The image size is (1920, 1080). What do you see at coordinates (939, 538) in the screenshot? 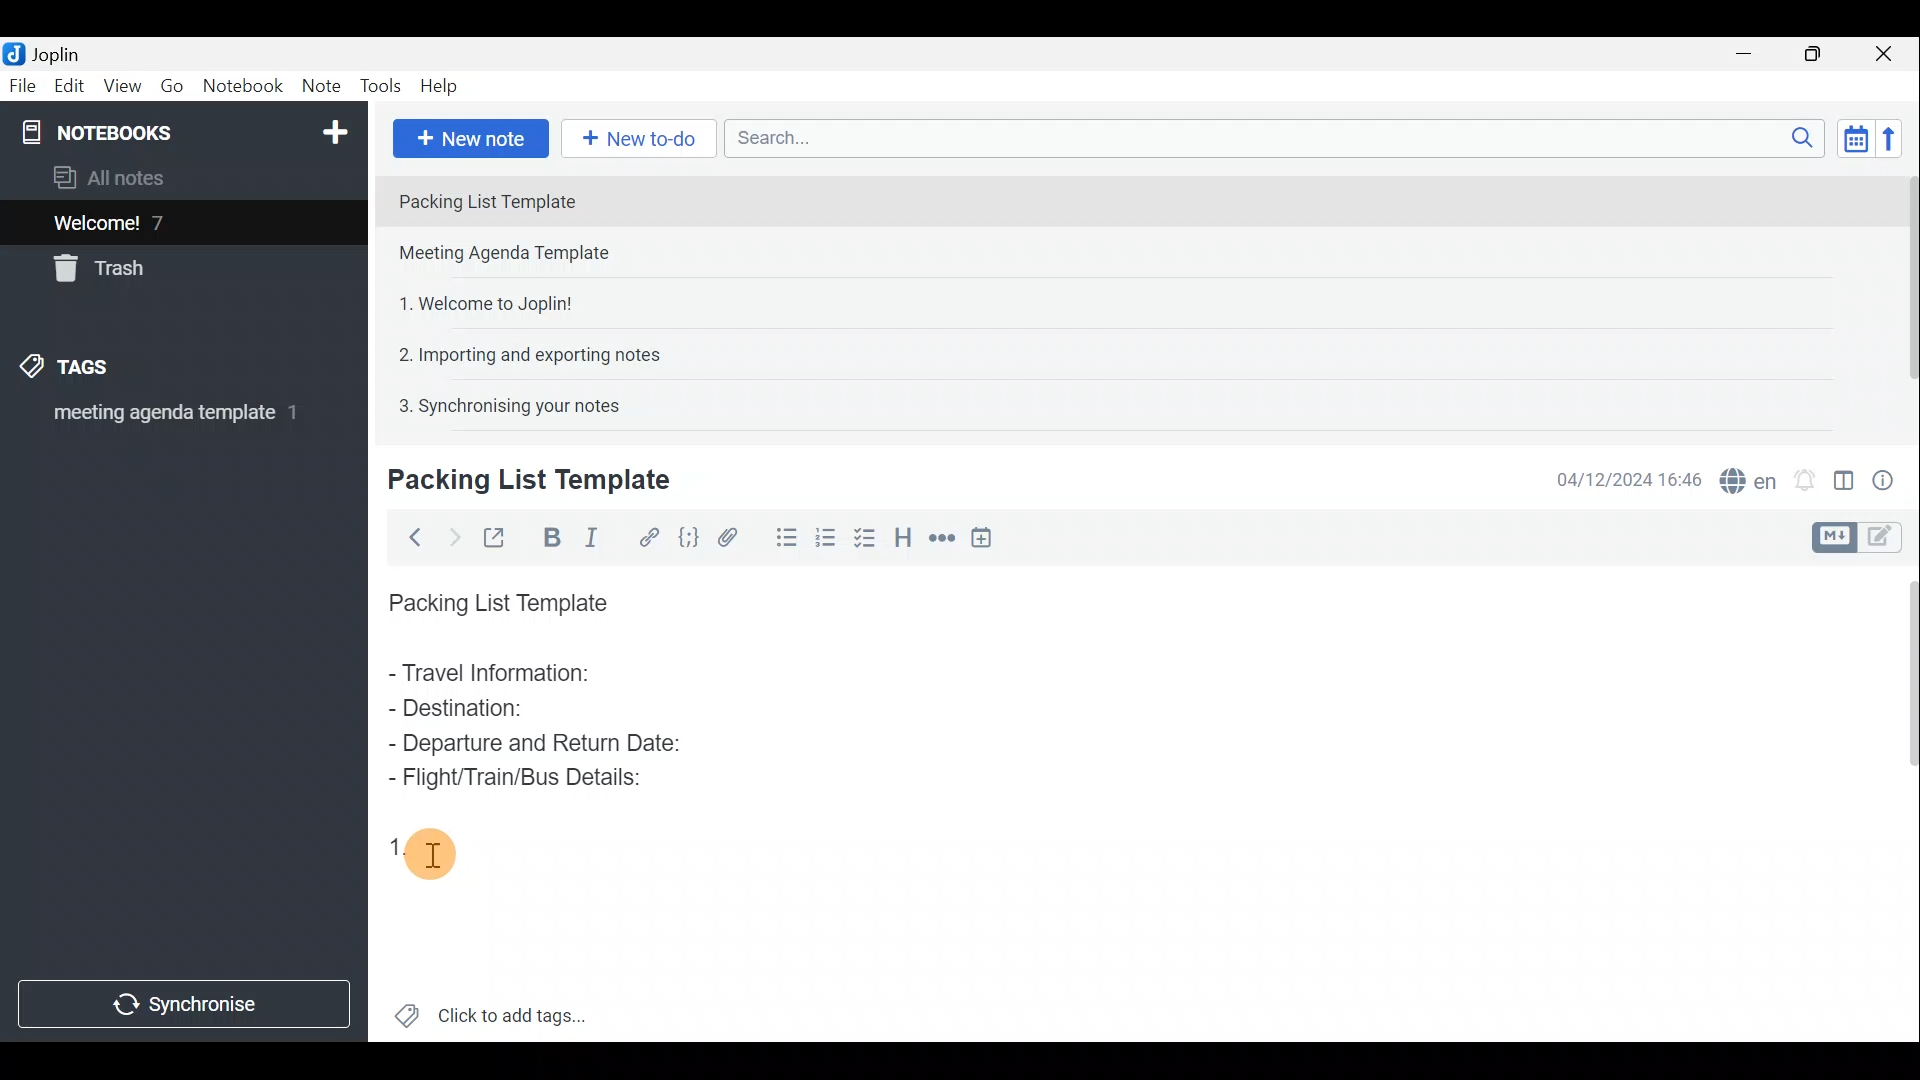
I see `Horizontal rule` at bounding box center [939, 538].